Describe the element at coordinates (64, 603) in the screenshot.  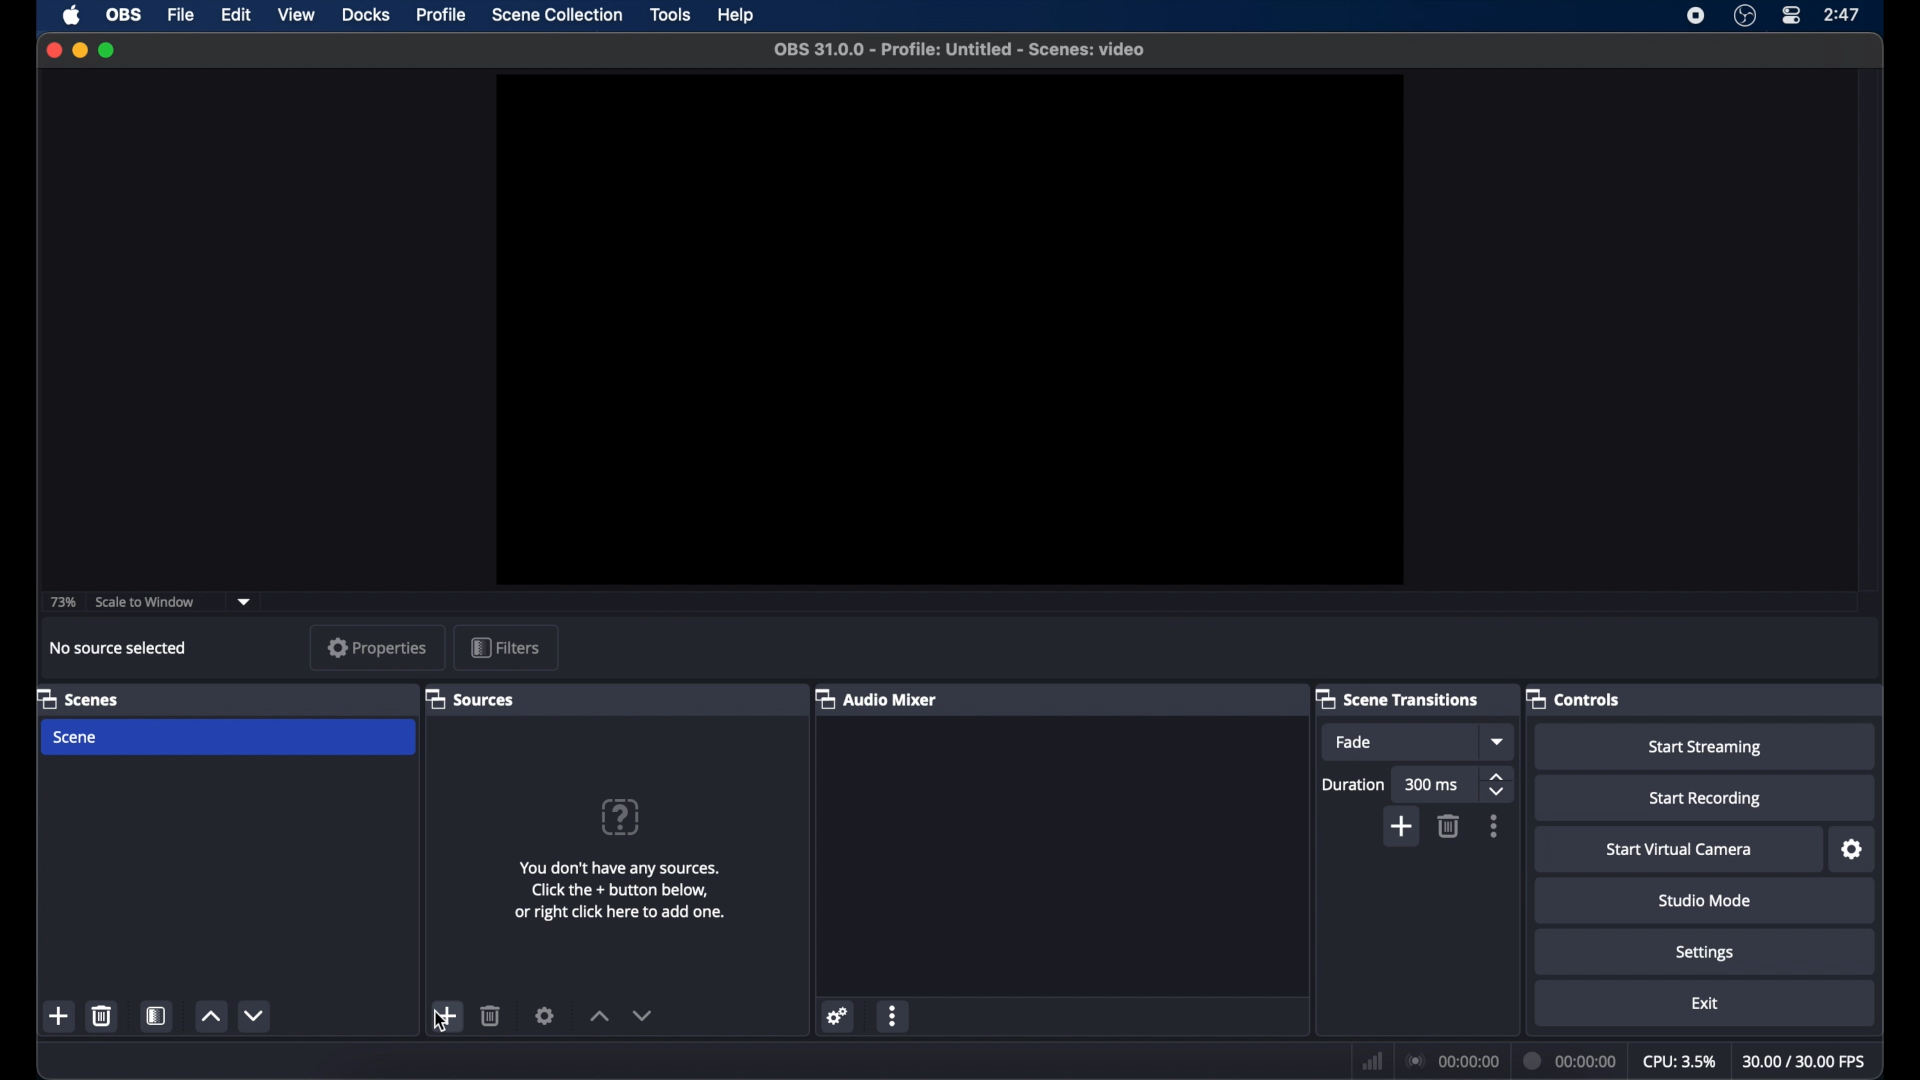
I see `73%` at that location.